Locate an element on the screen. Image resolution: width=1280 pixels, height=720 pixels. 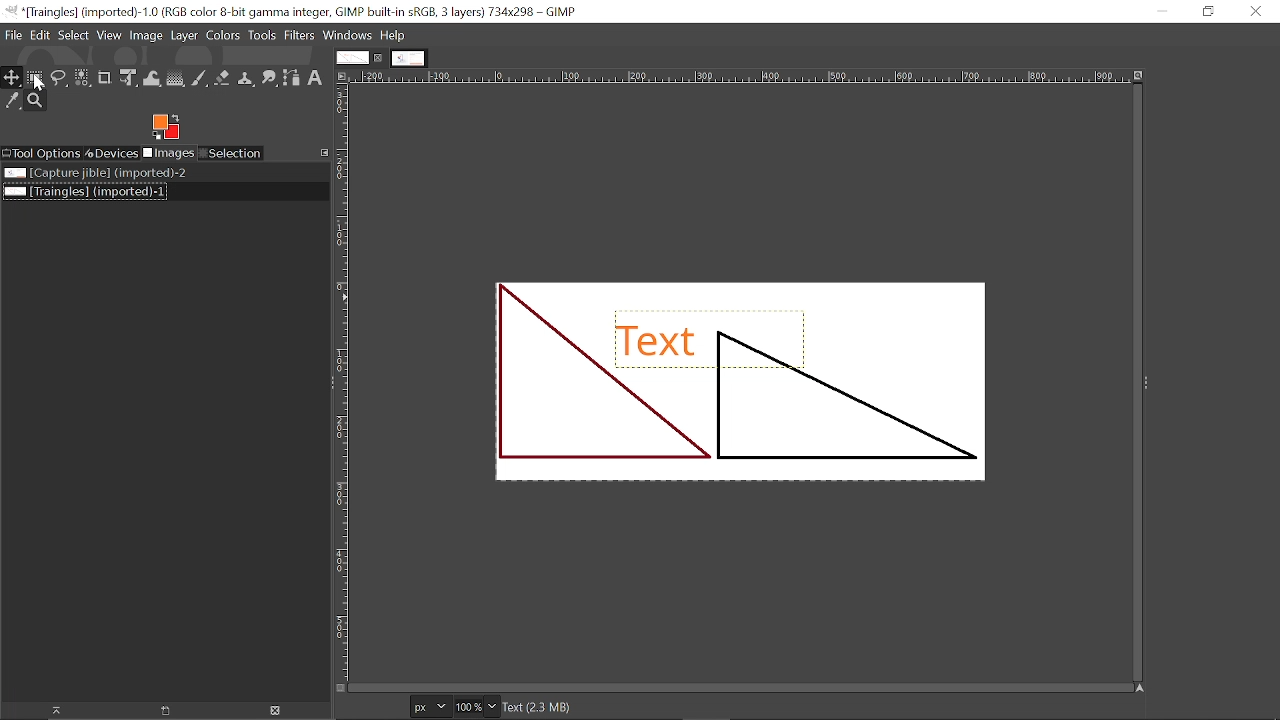
Access this image menu is located at coordinates (344, 77).